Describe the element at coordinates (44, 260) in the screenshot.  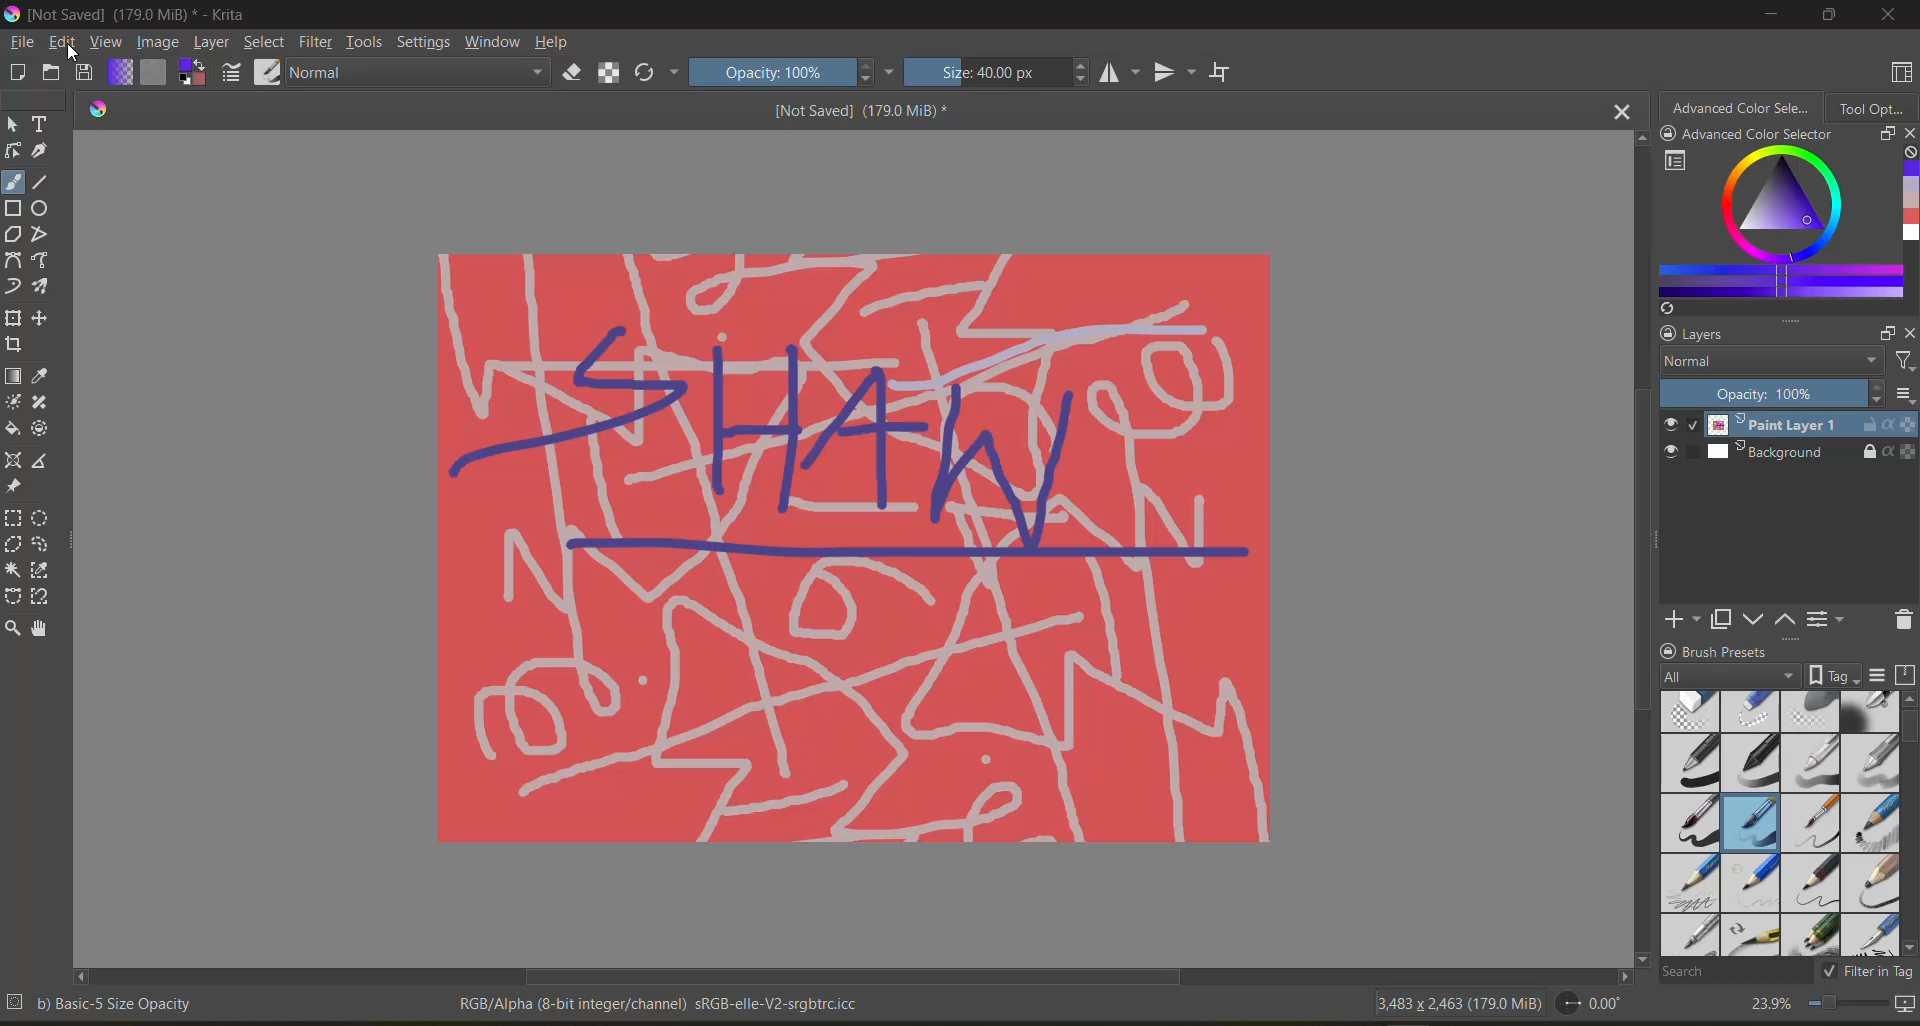
I see `free hand path tool` at that location.